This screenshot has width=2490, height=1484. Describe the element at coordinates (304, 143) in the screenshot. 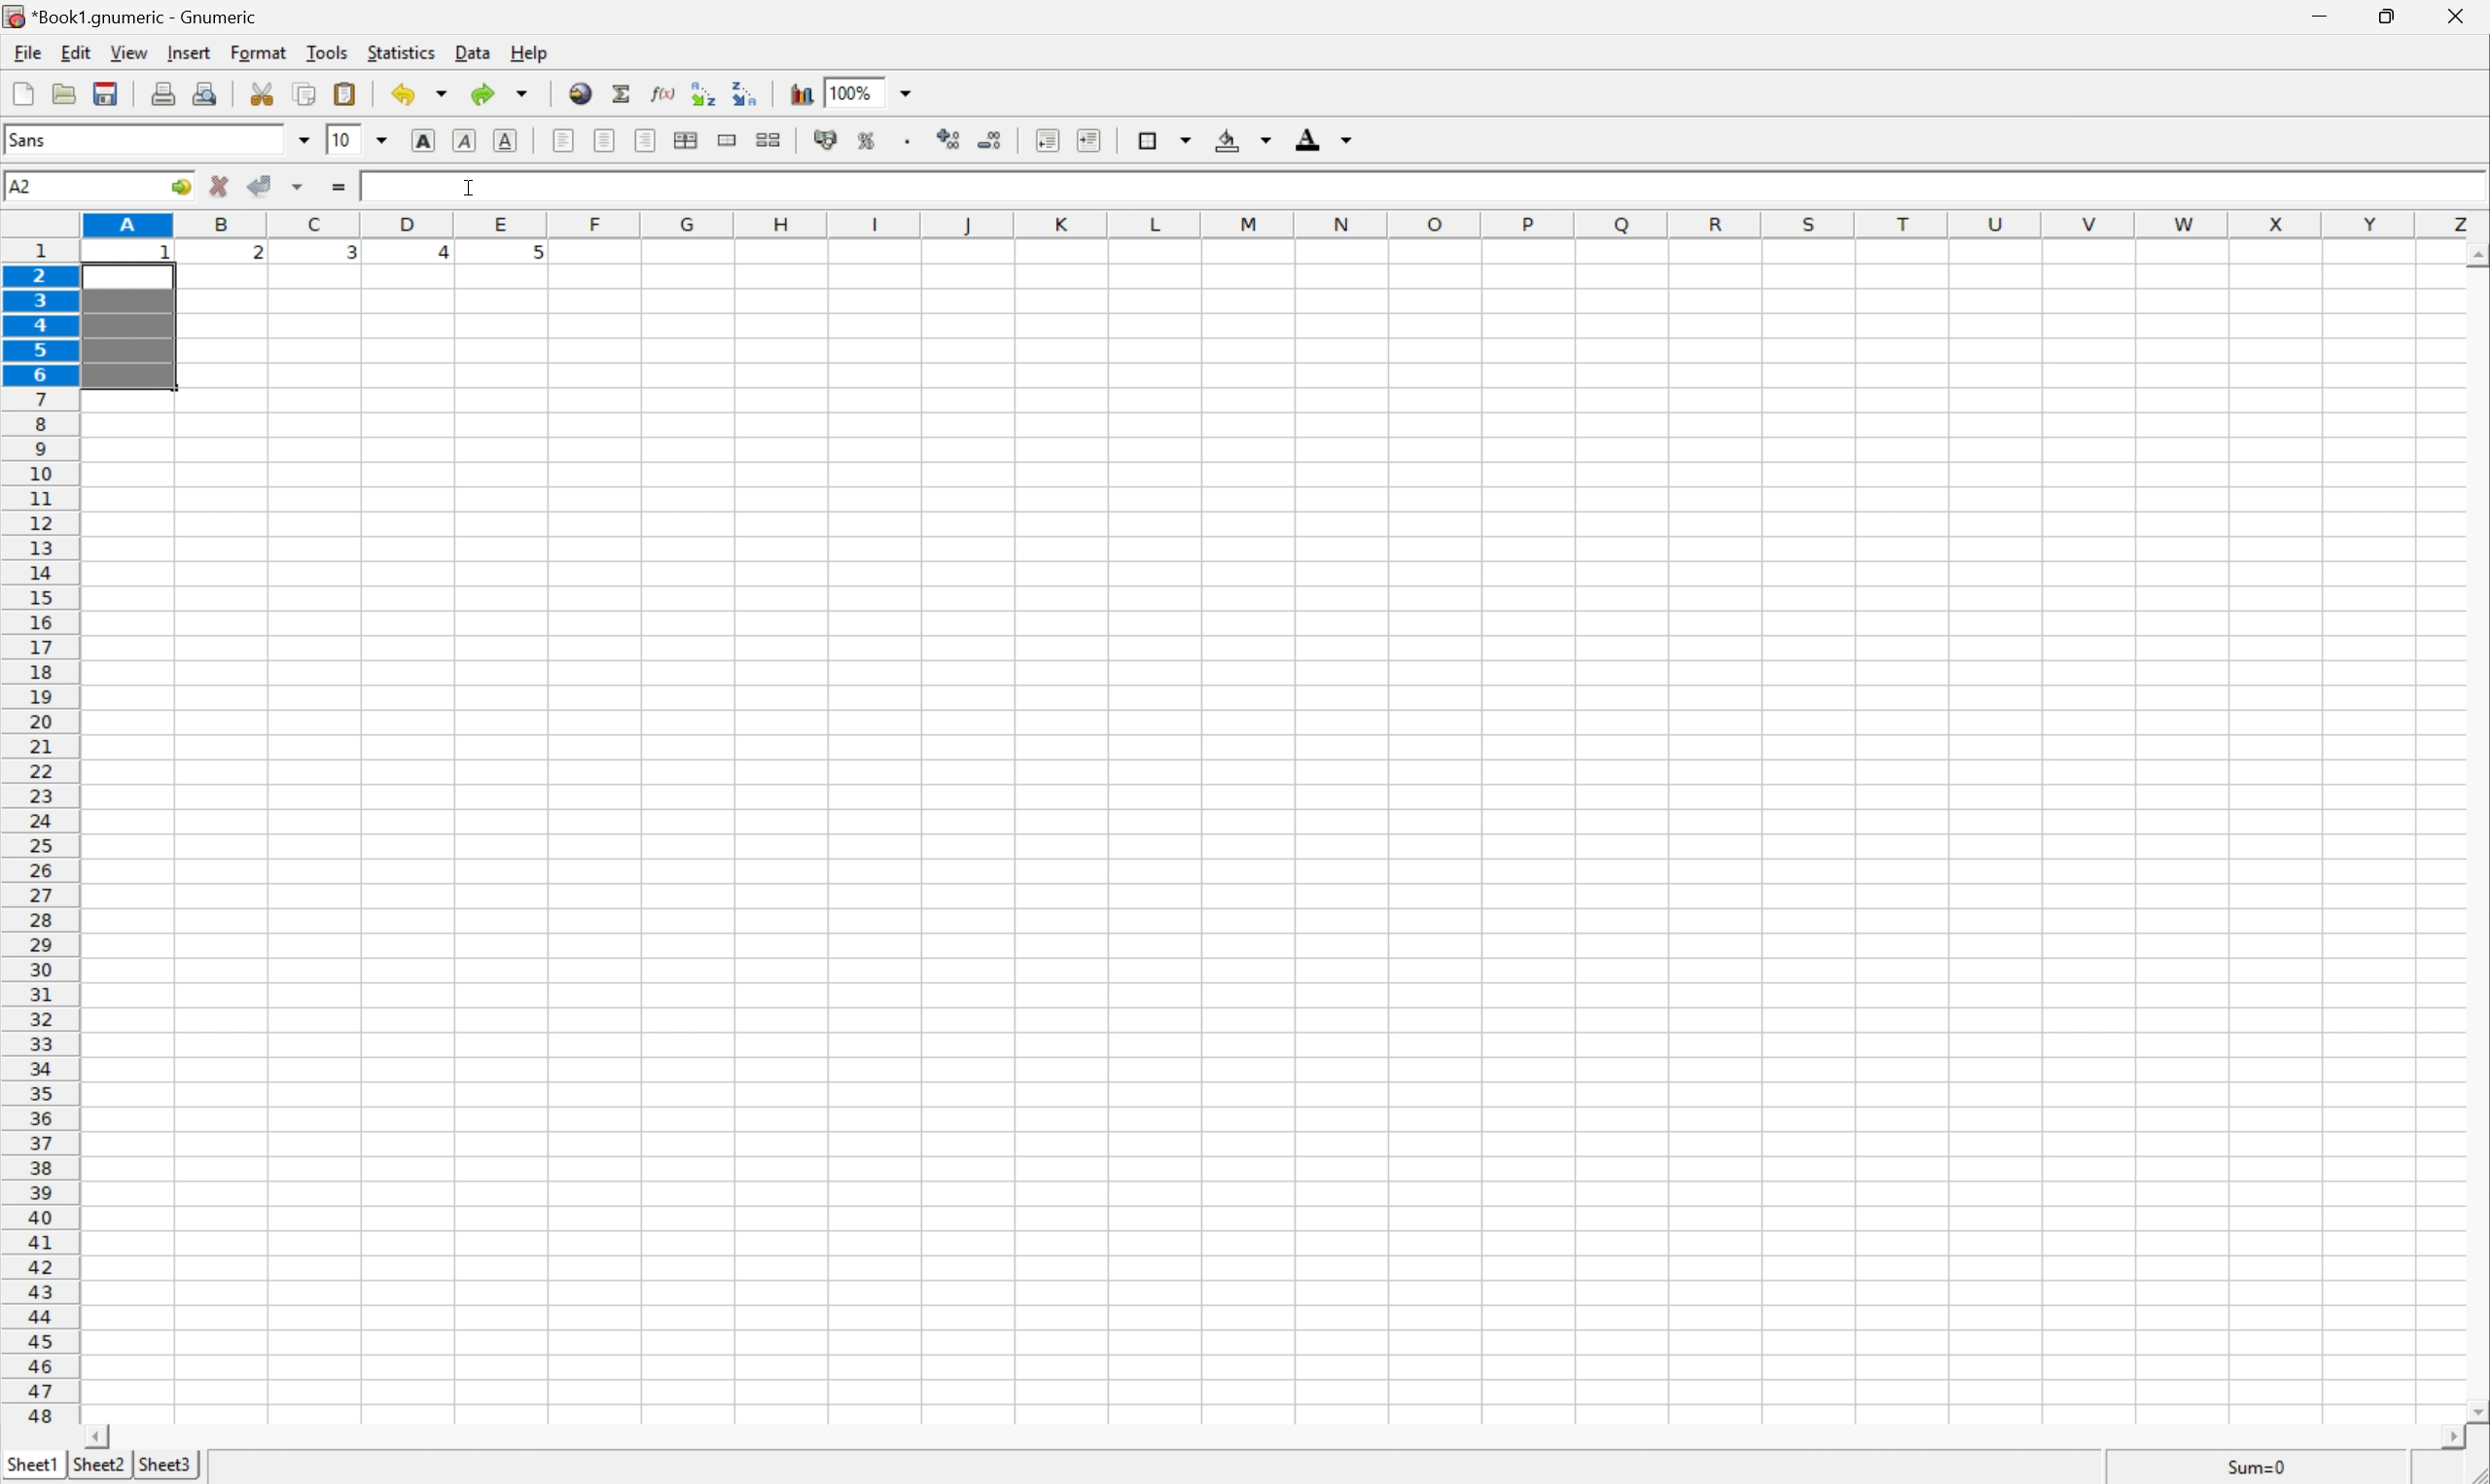

I see `drop down` at that location.